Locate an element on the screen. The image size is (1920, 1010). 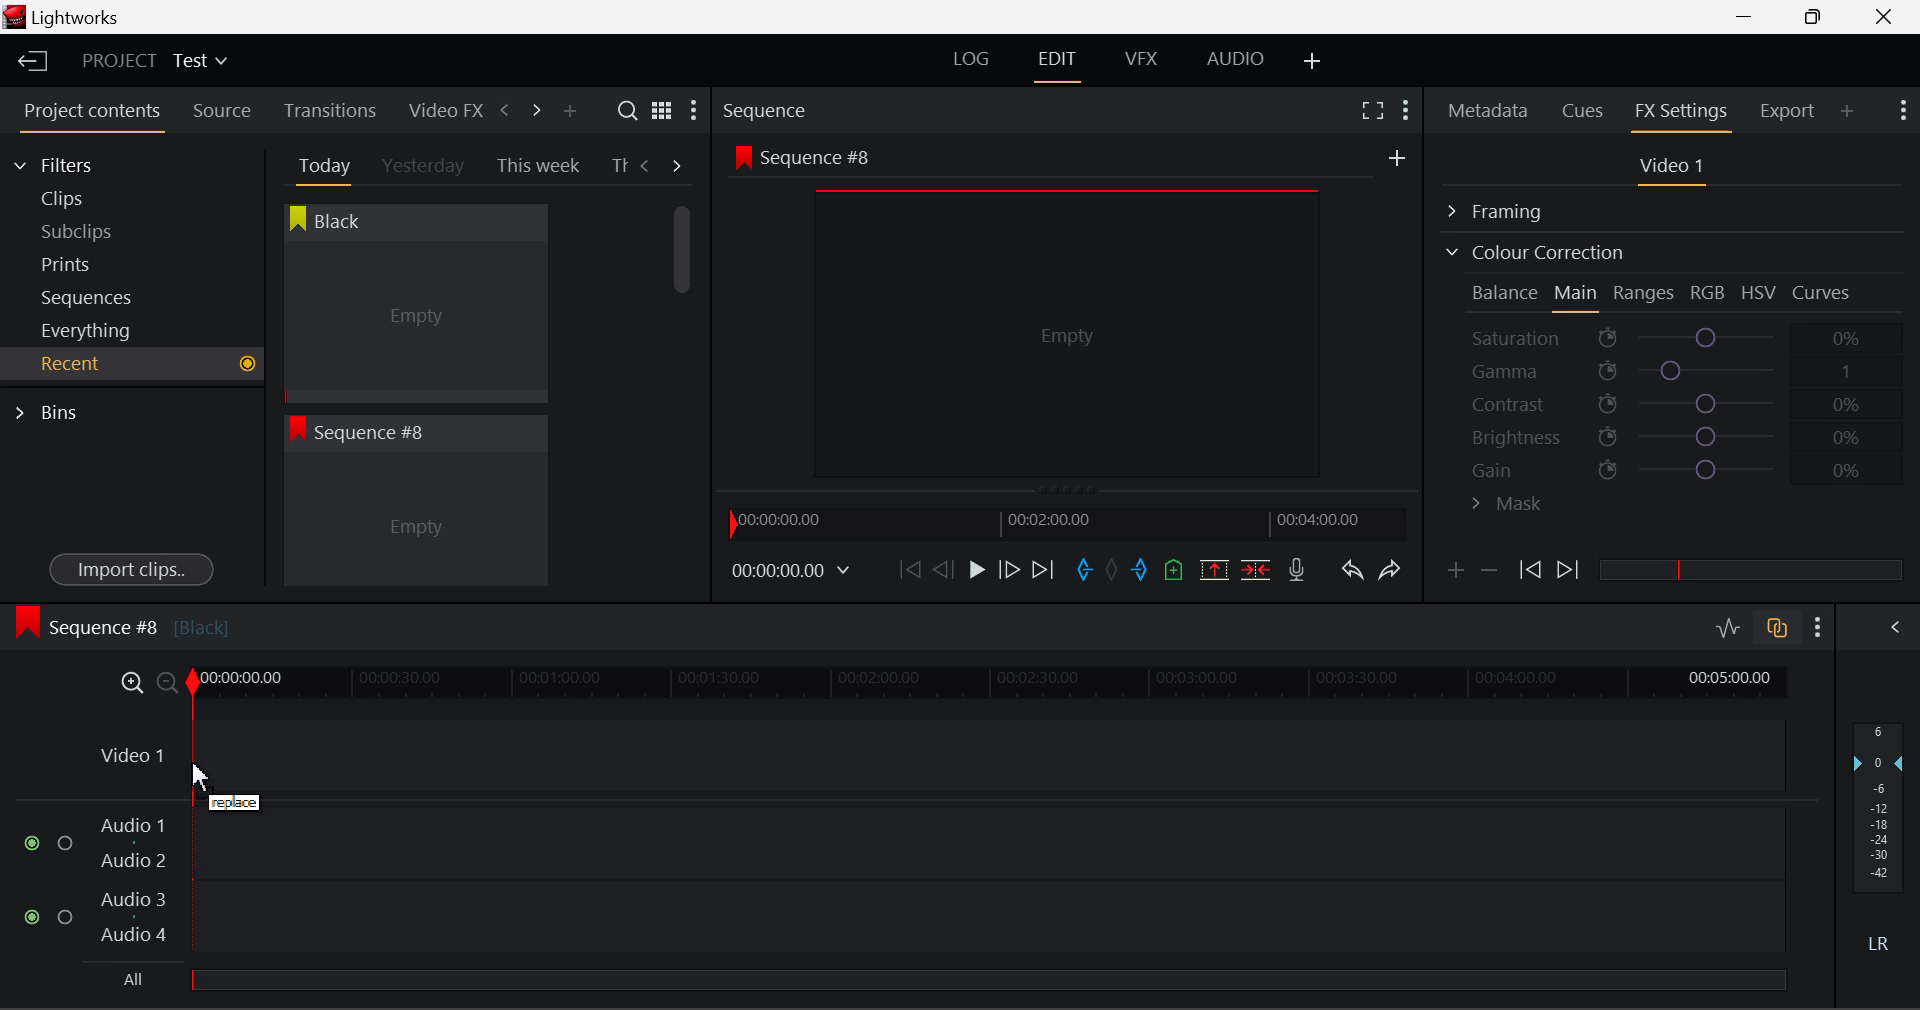
To End is located at coordinates (1043, 570).